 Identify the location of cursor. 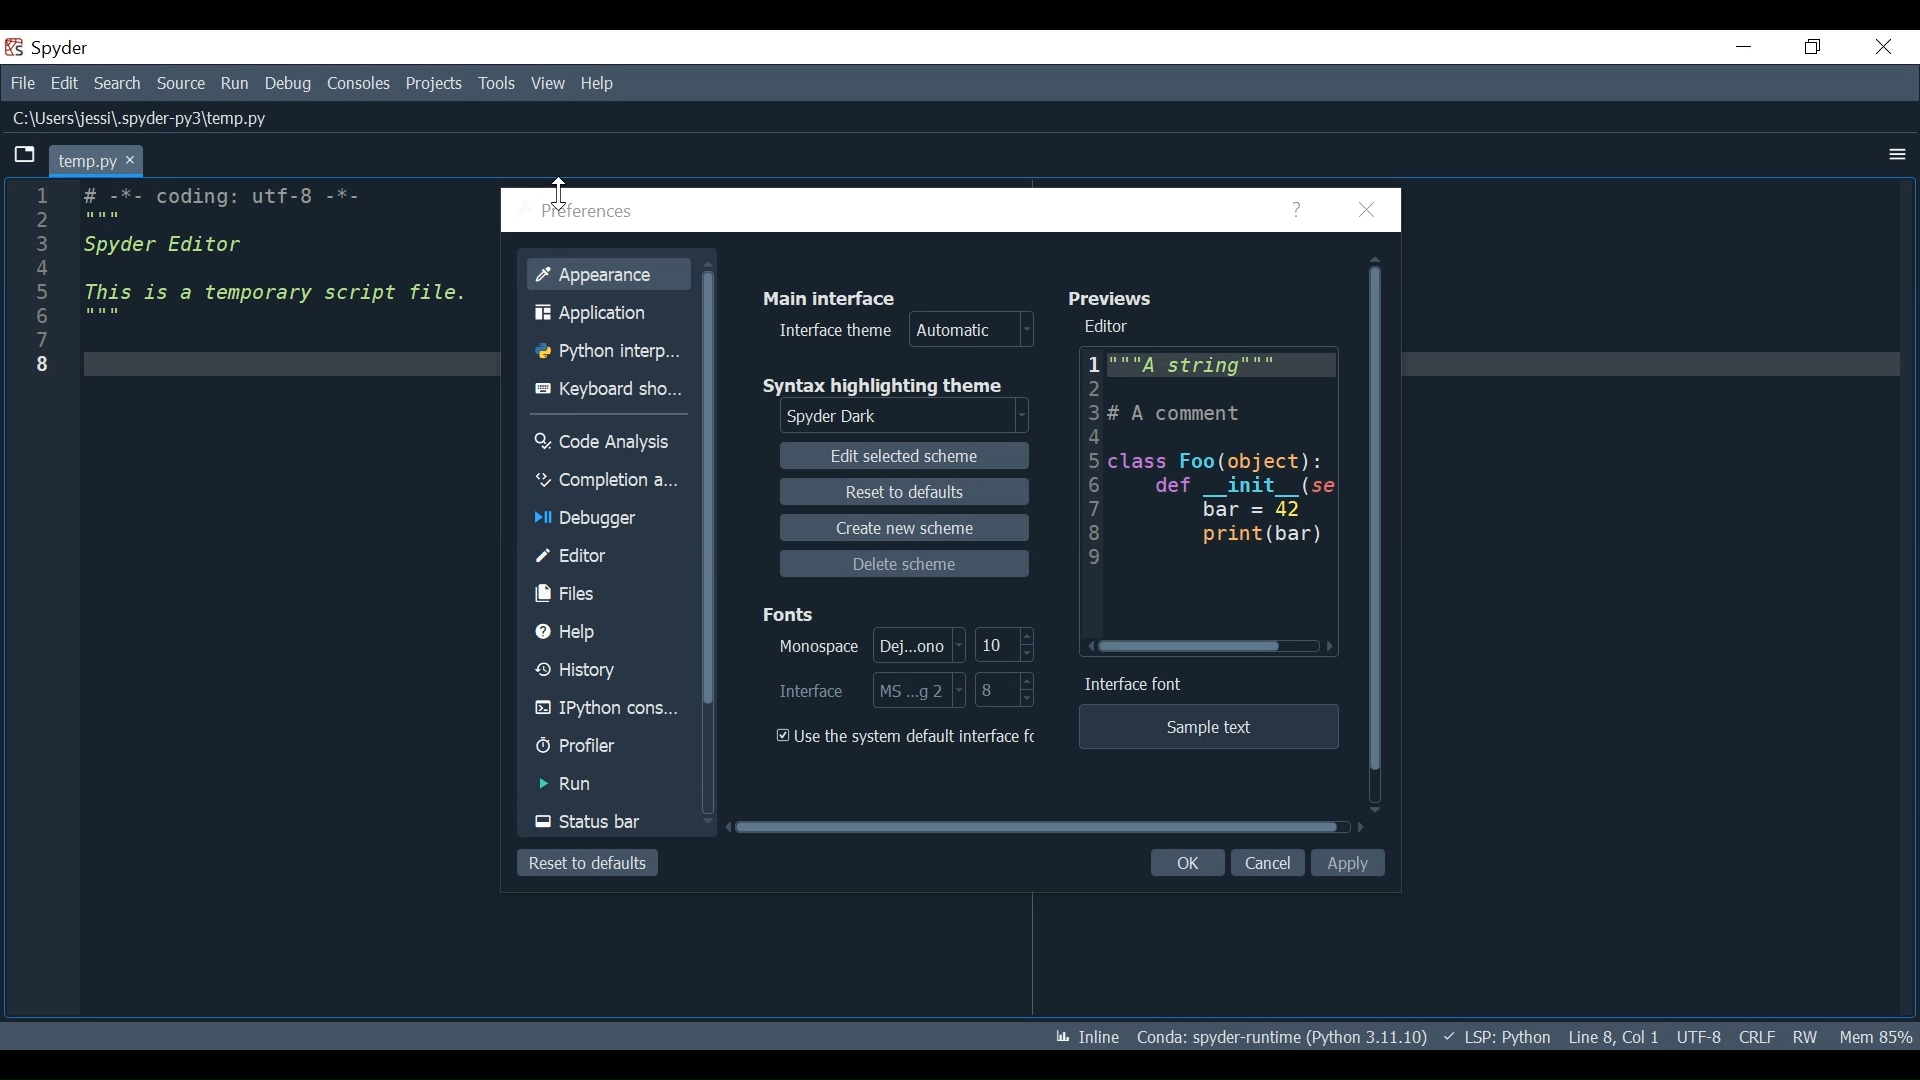
(560, 193).